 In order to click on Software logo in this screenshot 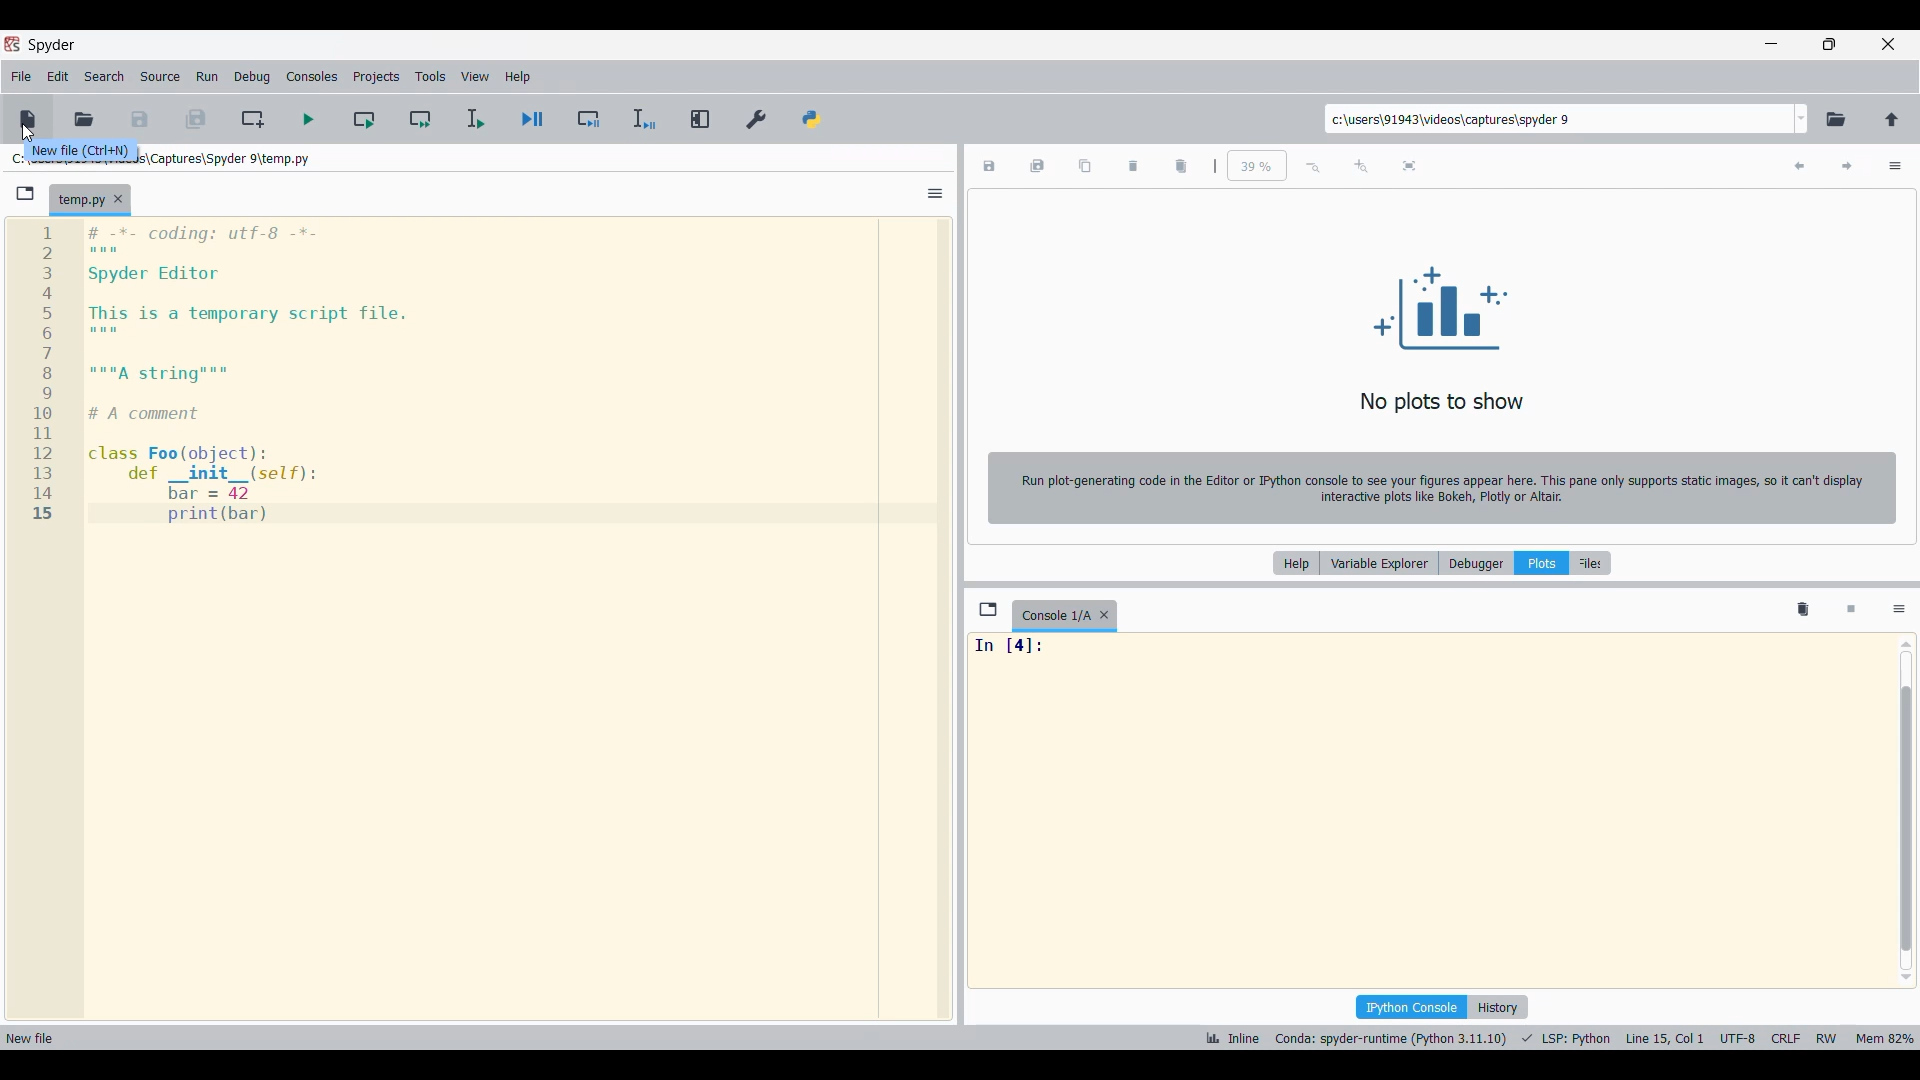, I will do `click(12, 44)`.